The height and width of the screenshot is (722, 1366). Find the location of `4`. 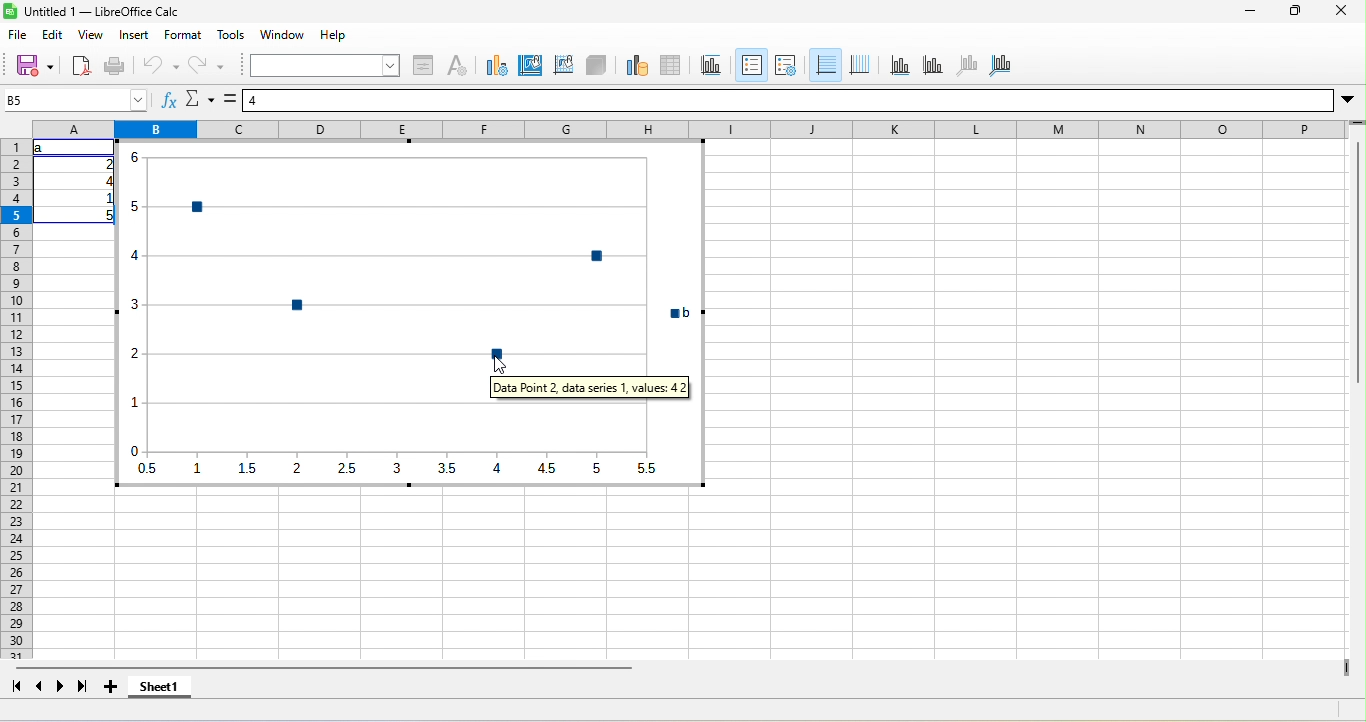

4 is located at coordinates (106, 181).